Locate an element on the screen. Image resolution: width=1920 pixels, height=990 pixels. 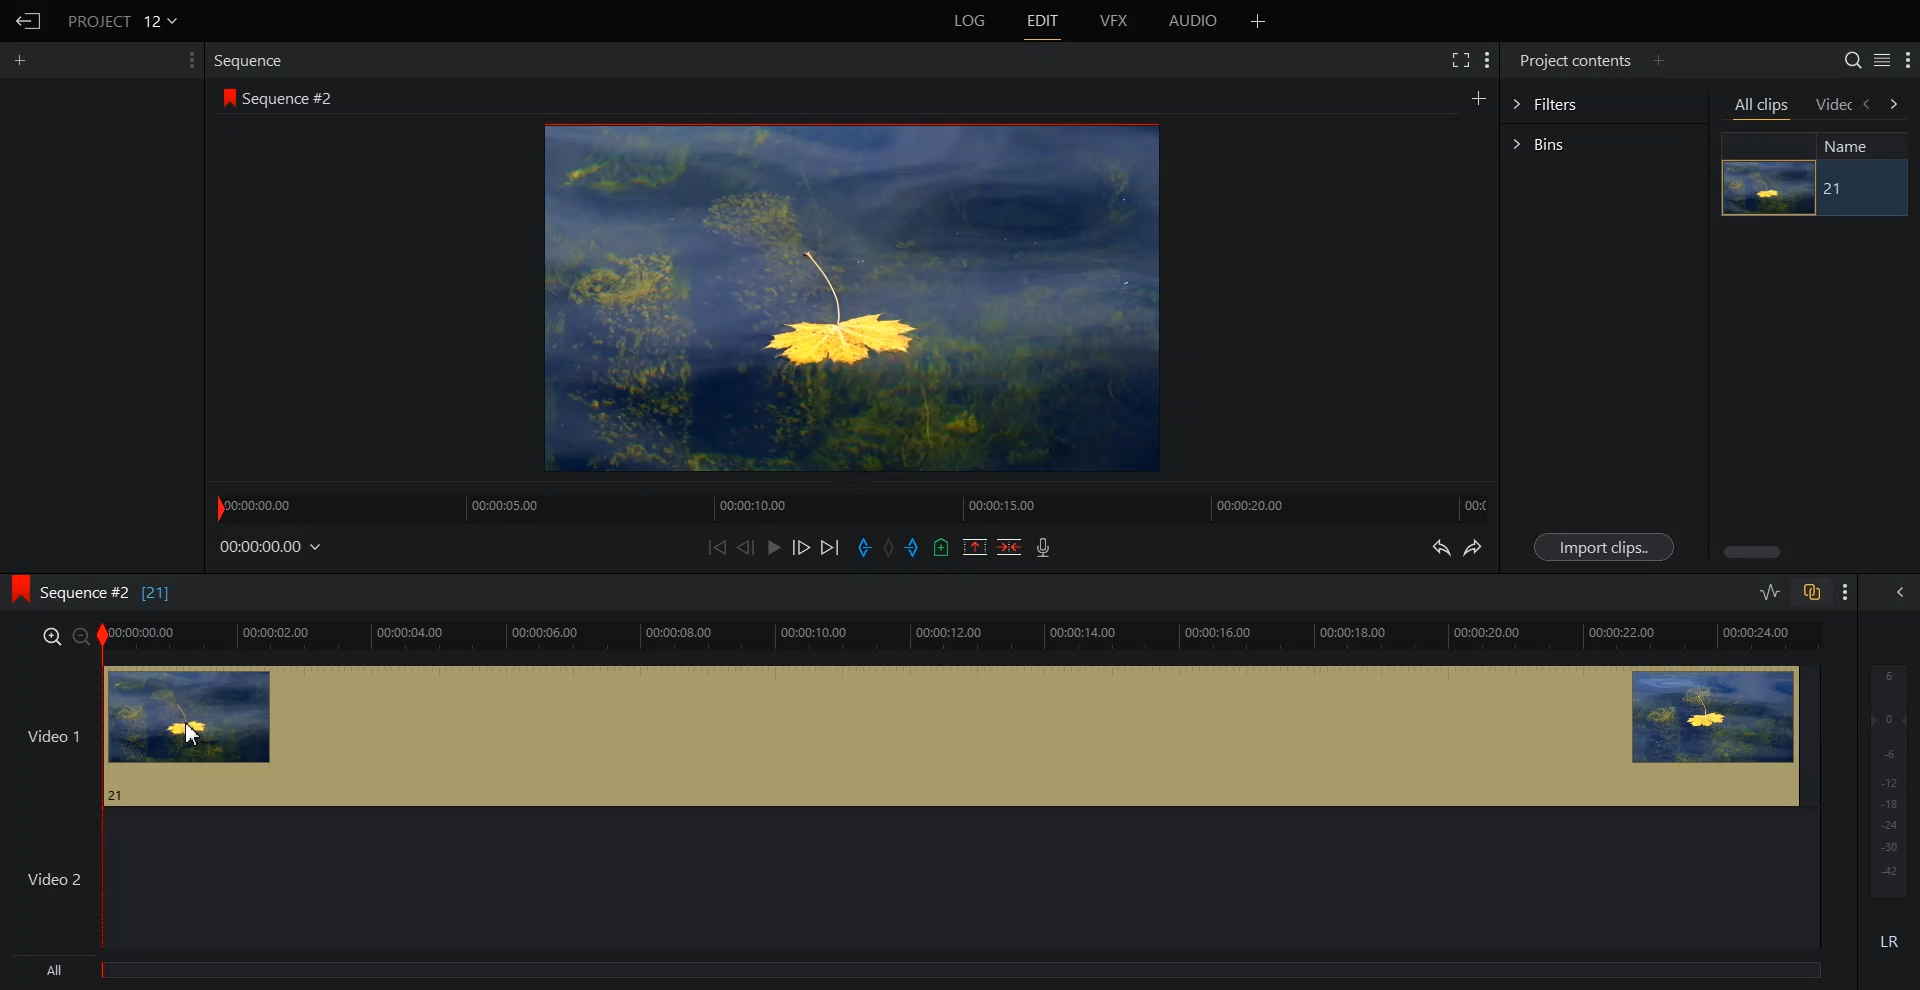
Full screen is located at coordinates (1457, 60).